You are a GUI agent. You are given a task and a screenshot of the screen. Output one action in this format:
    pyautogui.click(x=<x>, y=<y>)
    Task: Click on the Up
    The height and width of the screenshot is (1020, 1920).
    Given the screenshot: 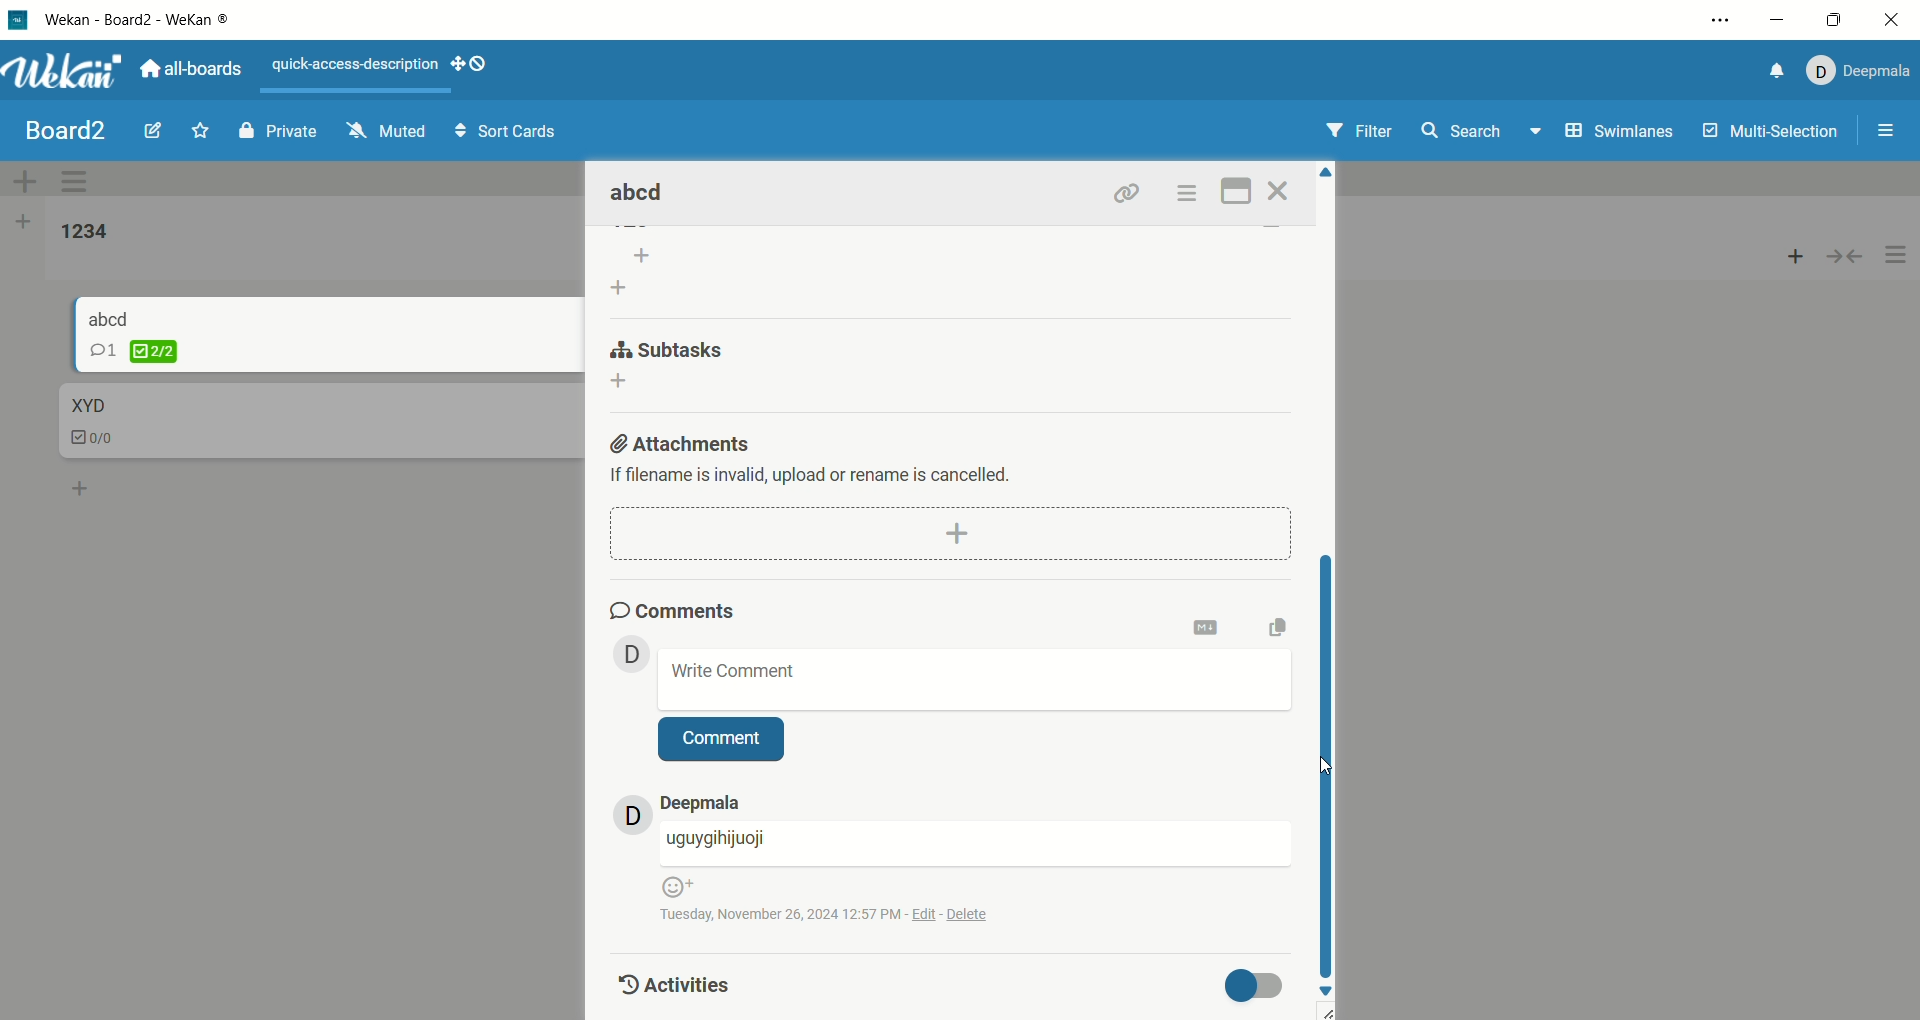 What is the action you would take?
    pyautogui.click(x=1327, y=176)
    